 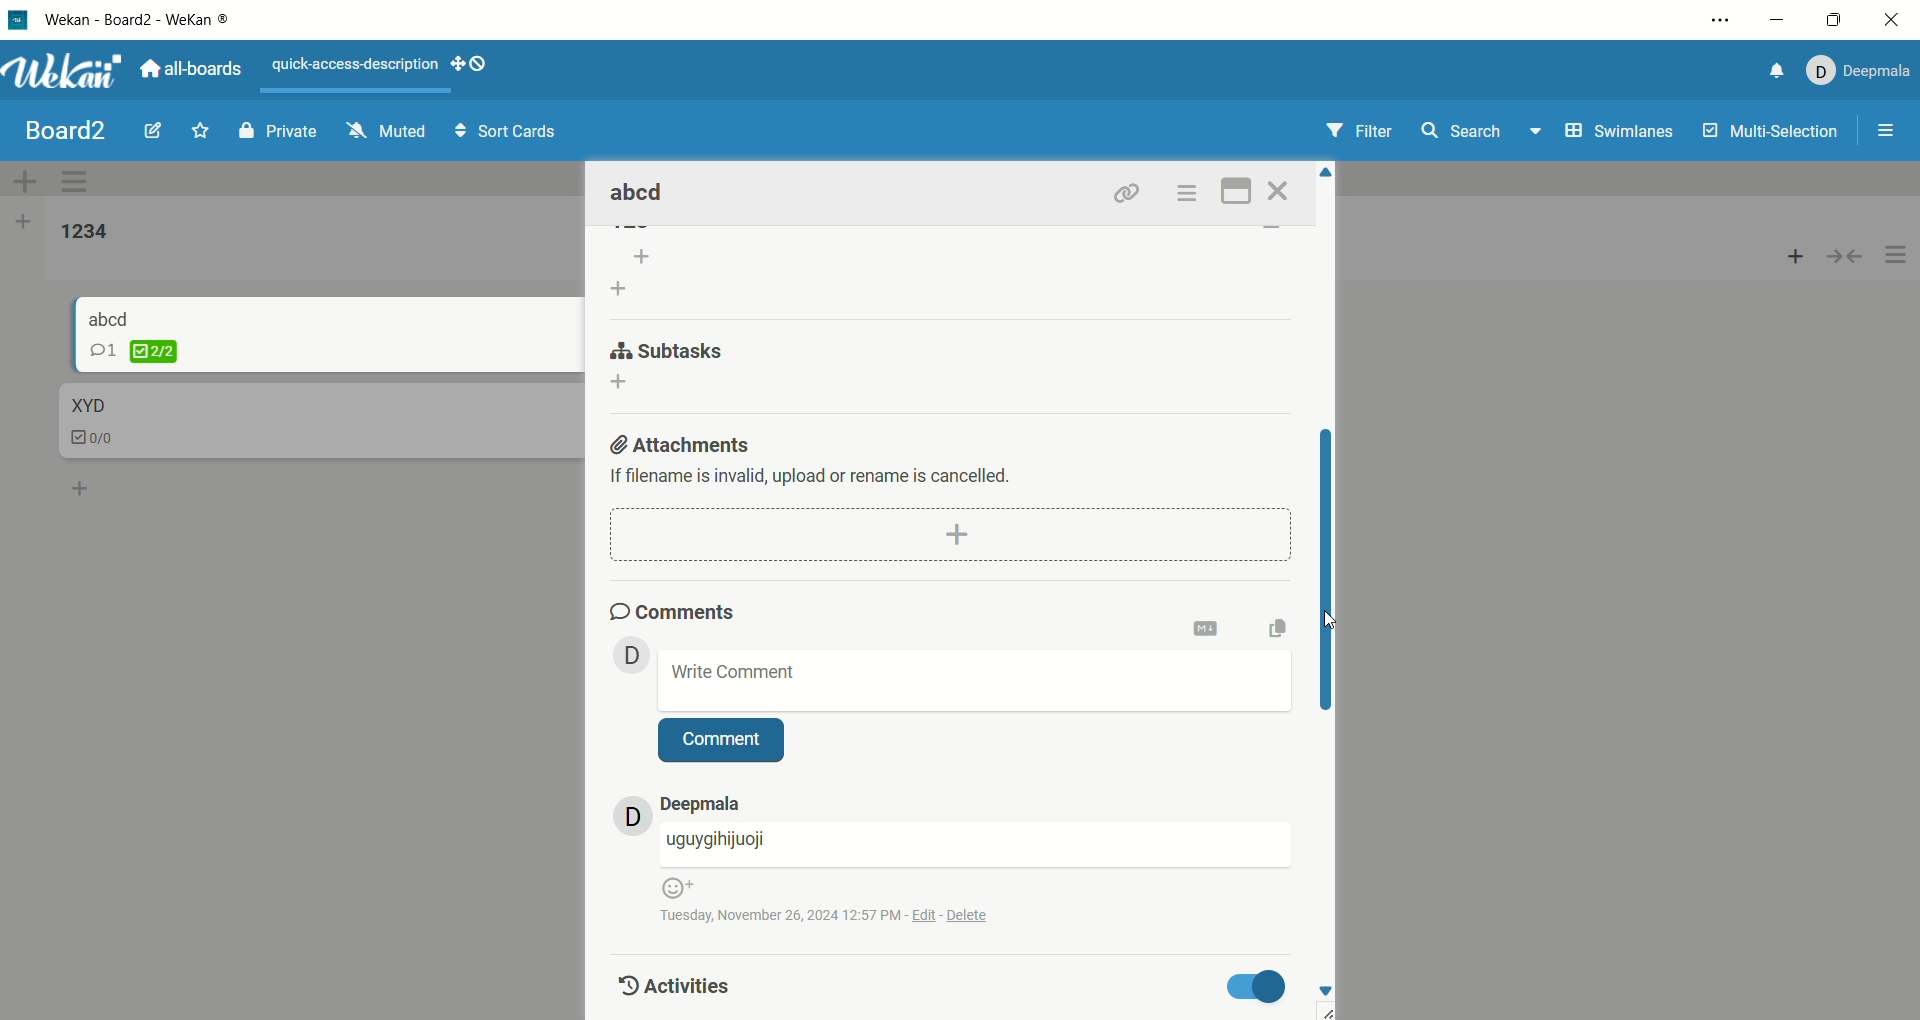 What do you see at coordinates (1285, 626) in the screenshot?
I see `copy` at bounding box center [1285, 626].